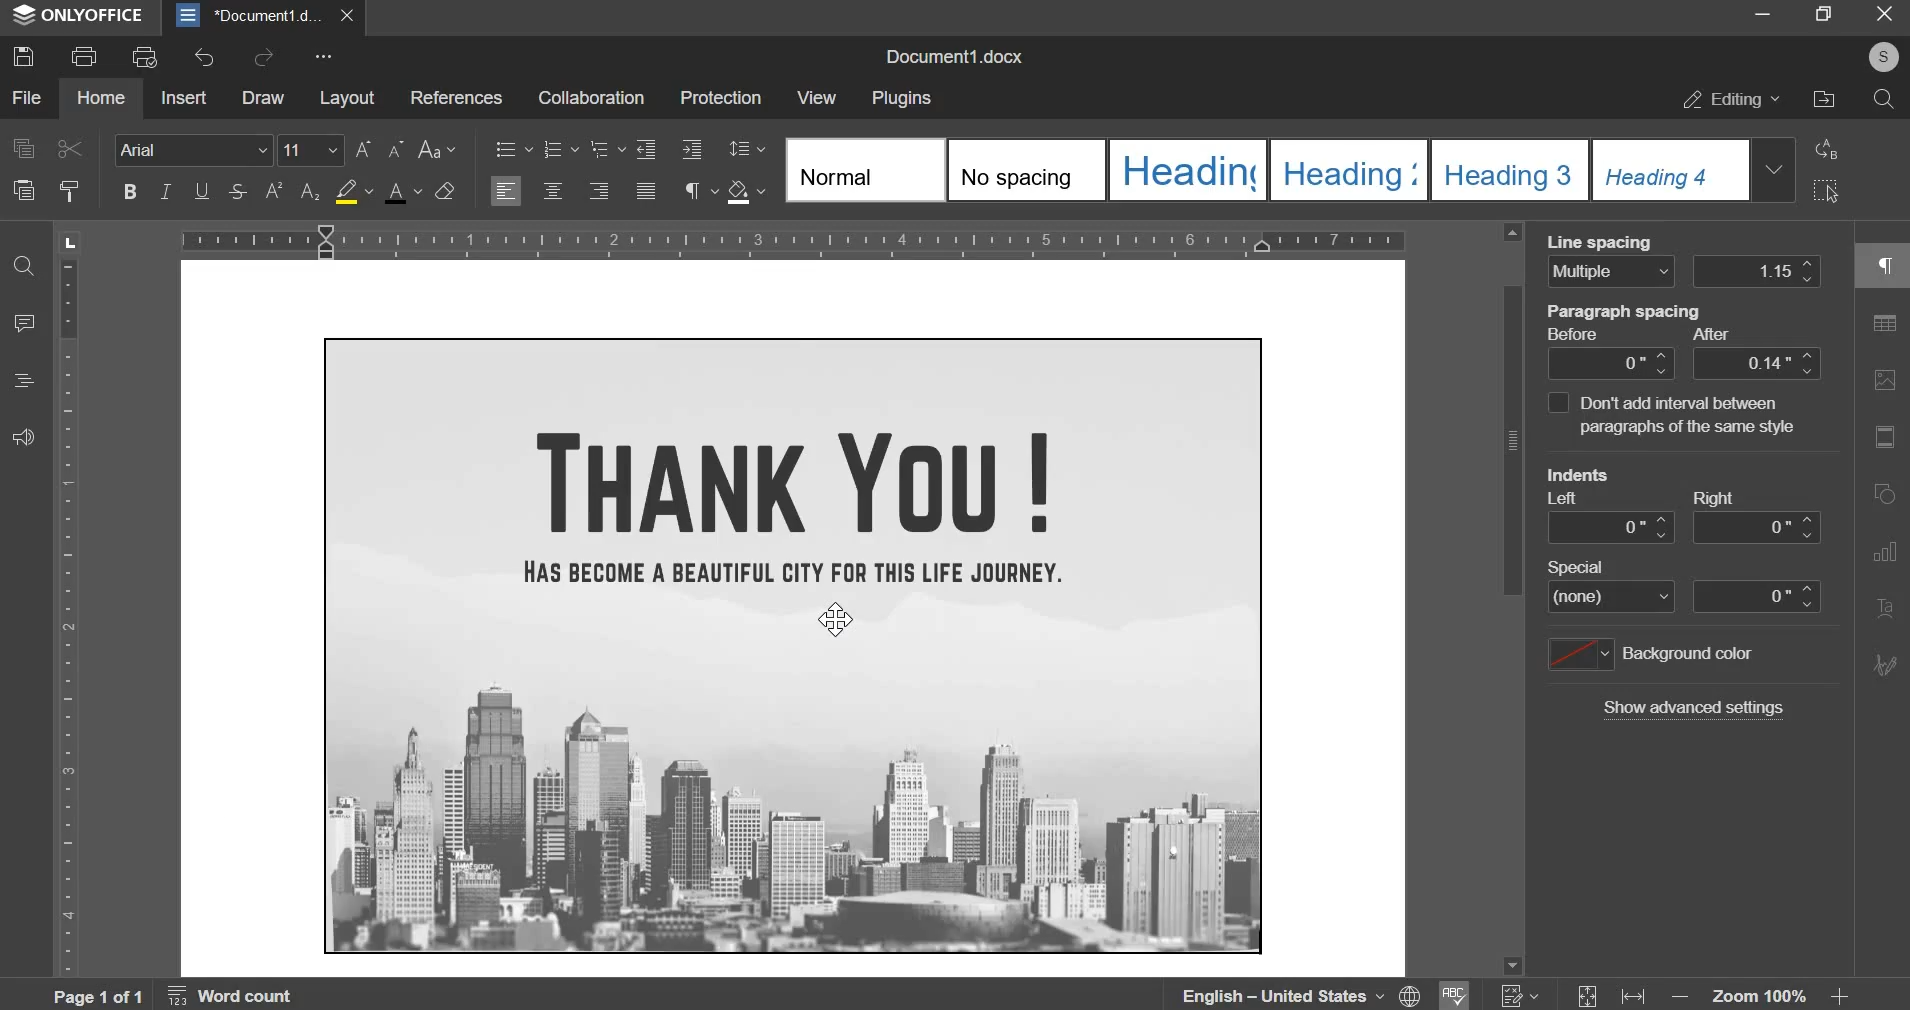  I want to click on paragraph spacing, so click(1685, 365).